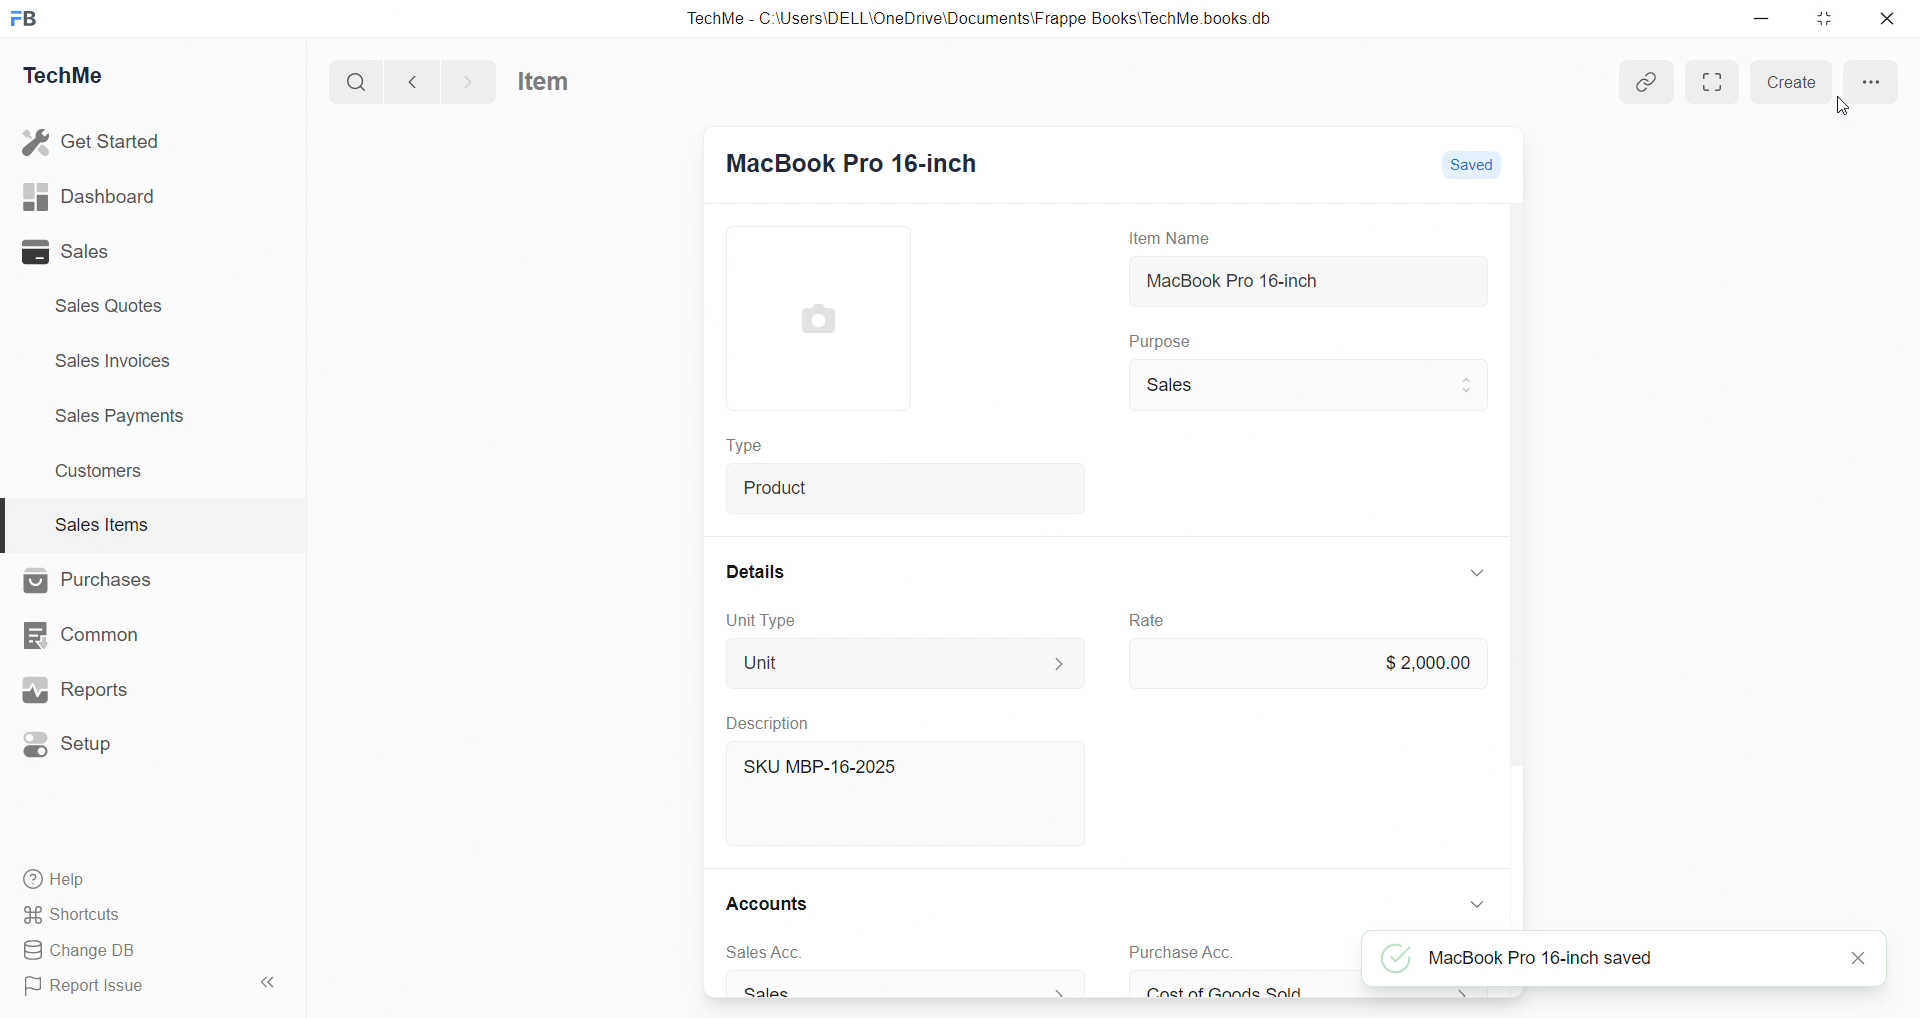 Image resolution: width=1920 pixels, height=1018 pixels. Describe the element at coordinates (1517, 958) in the screenshot. I see `MacBook Pro 16-inch saved` at that location.